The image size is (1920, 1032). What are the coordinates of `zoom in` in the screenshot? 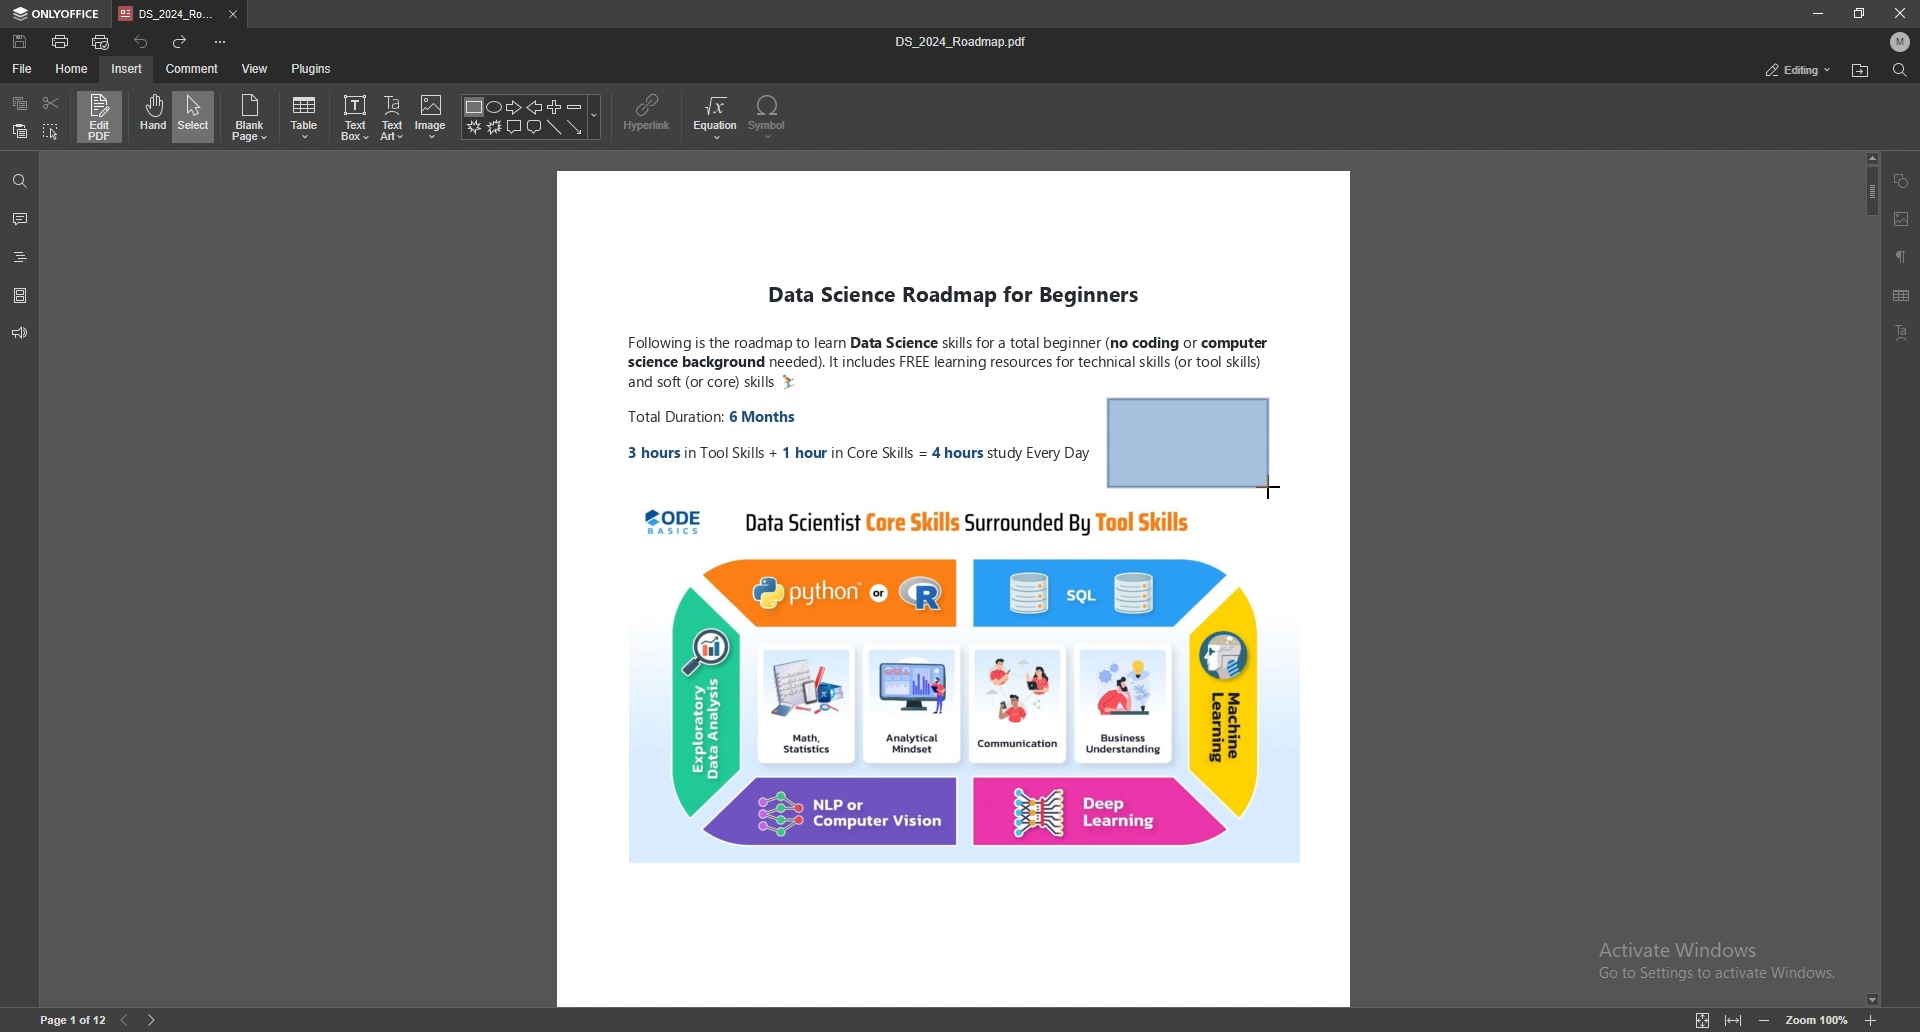 It's located at (1871, 1021).